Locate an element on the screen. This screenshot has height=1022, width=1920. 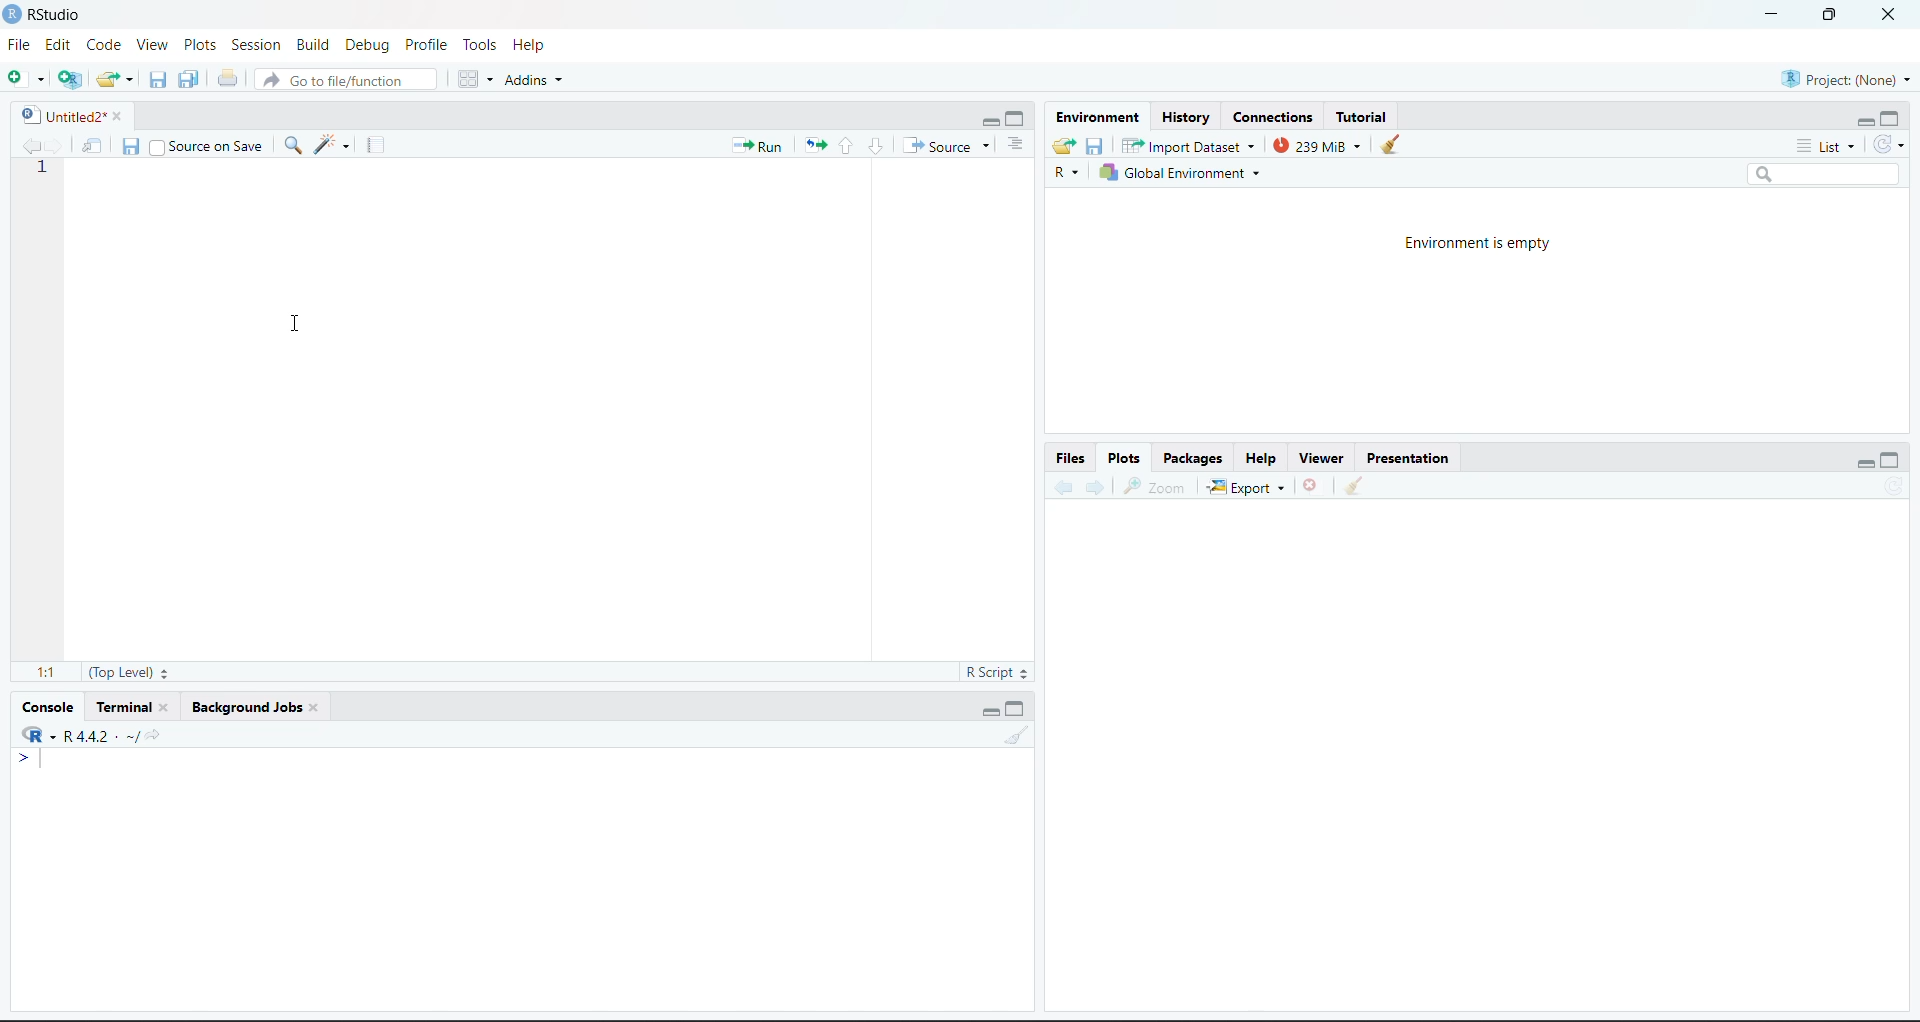
Packages is located at coordinates (1195, 458).